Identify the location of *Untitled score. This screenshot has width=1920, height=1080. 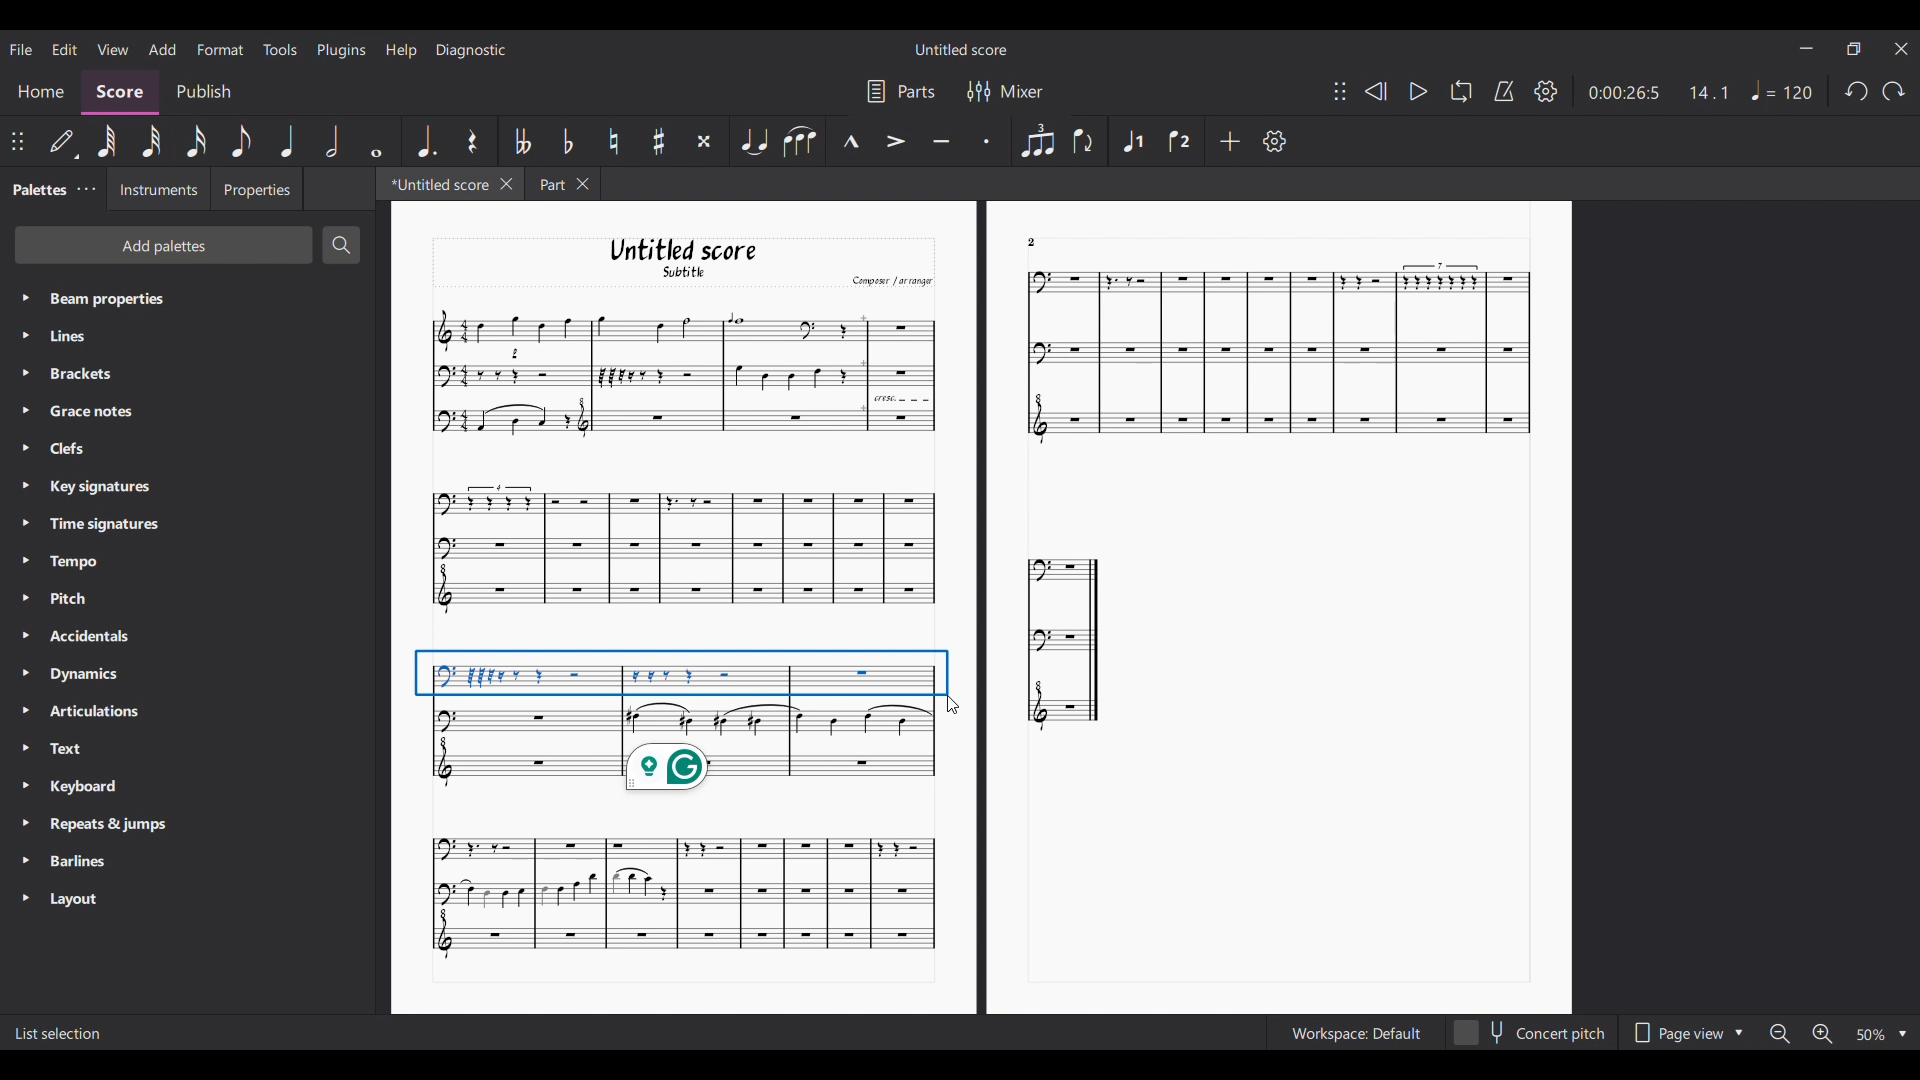
(432, 183).